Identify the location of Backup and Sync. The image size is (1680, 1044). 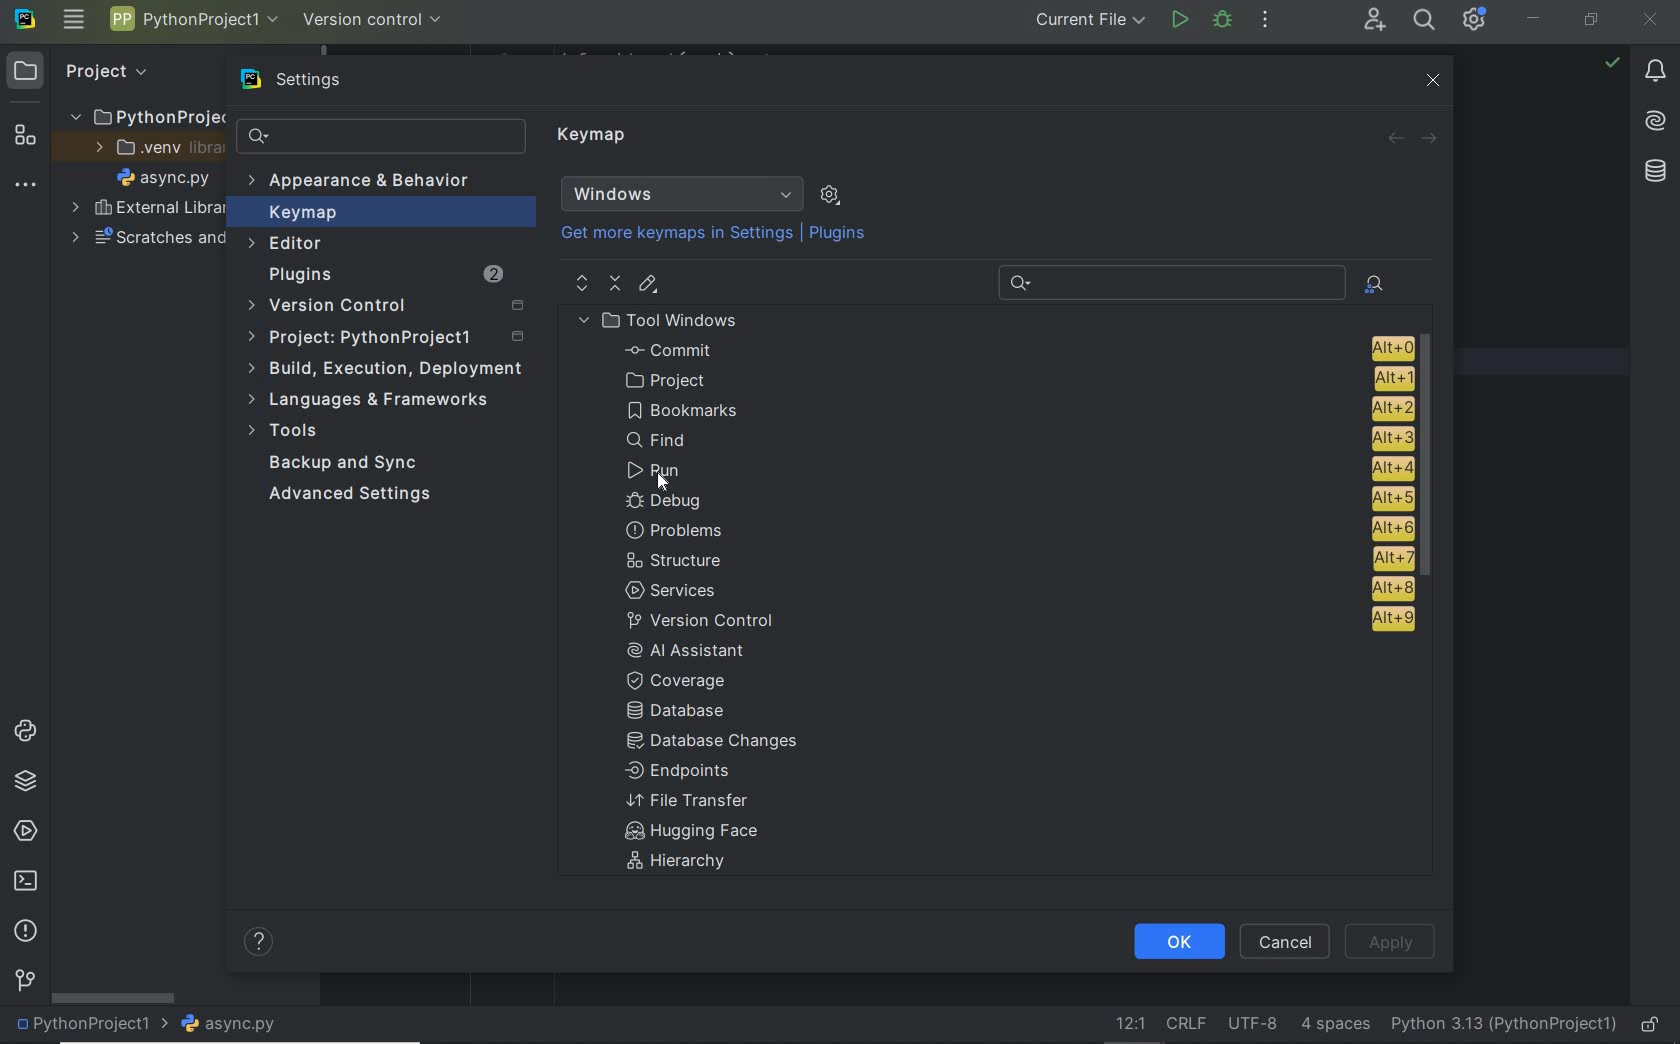
(345, 464).